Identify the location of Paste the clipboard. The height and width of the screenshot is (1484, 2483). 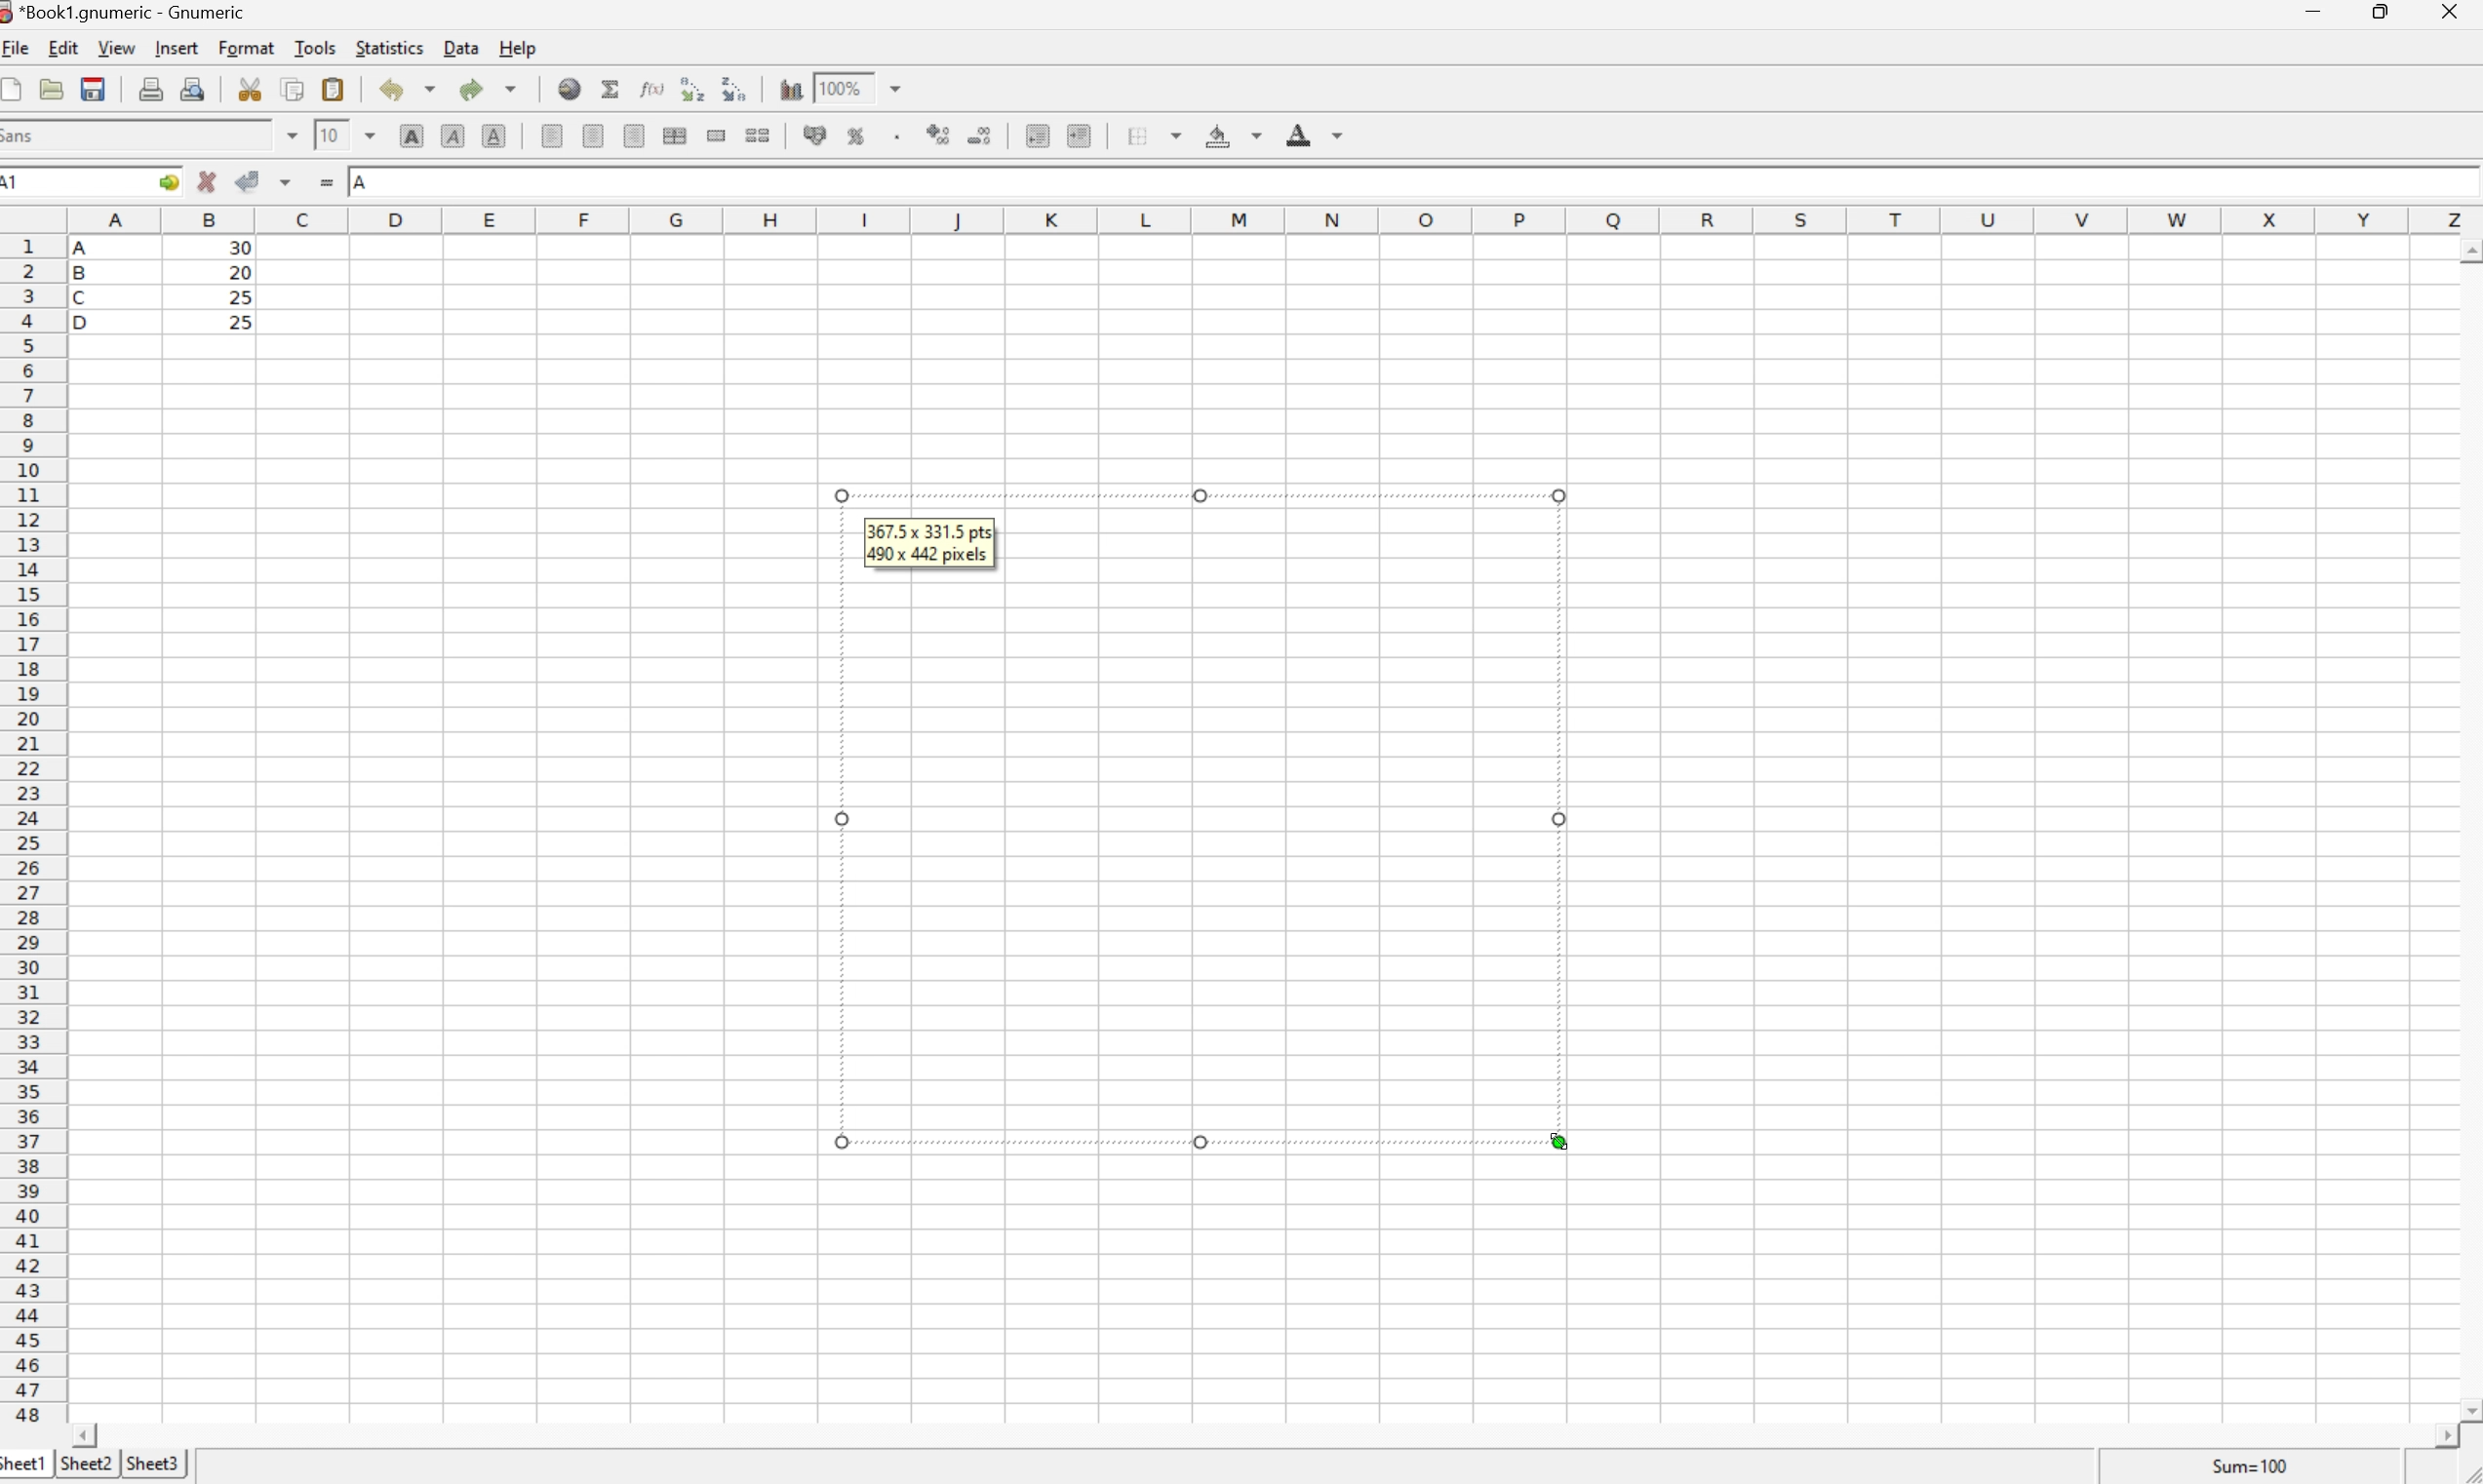
(332, 89).